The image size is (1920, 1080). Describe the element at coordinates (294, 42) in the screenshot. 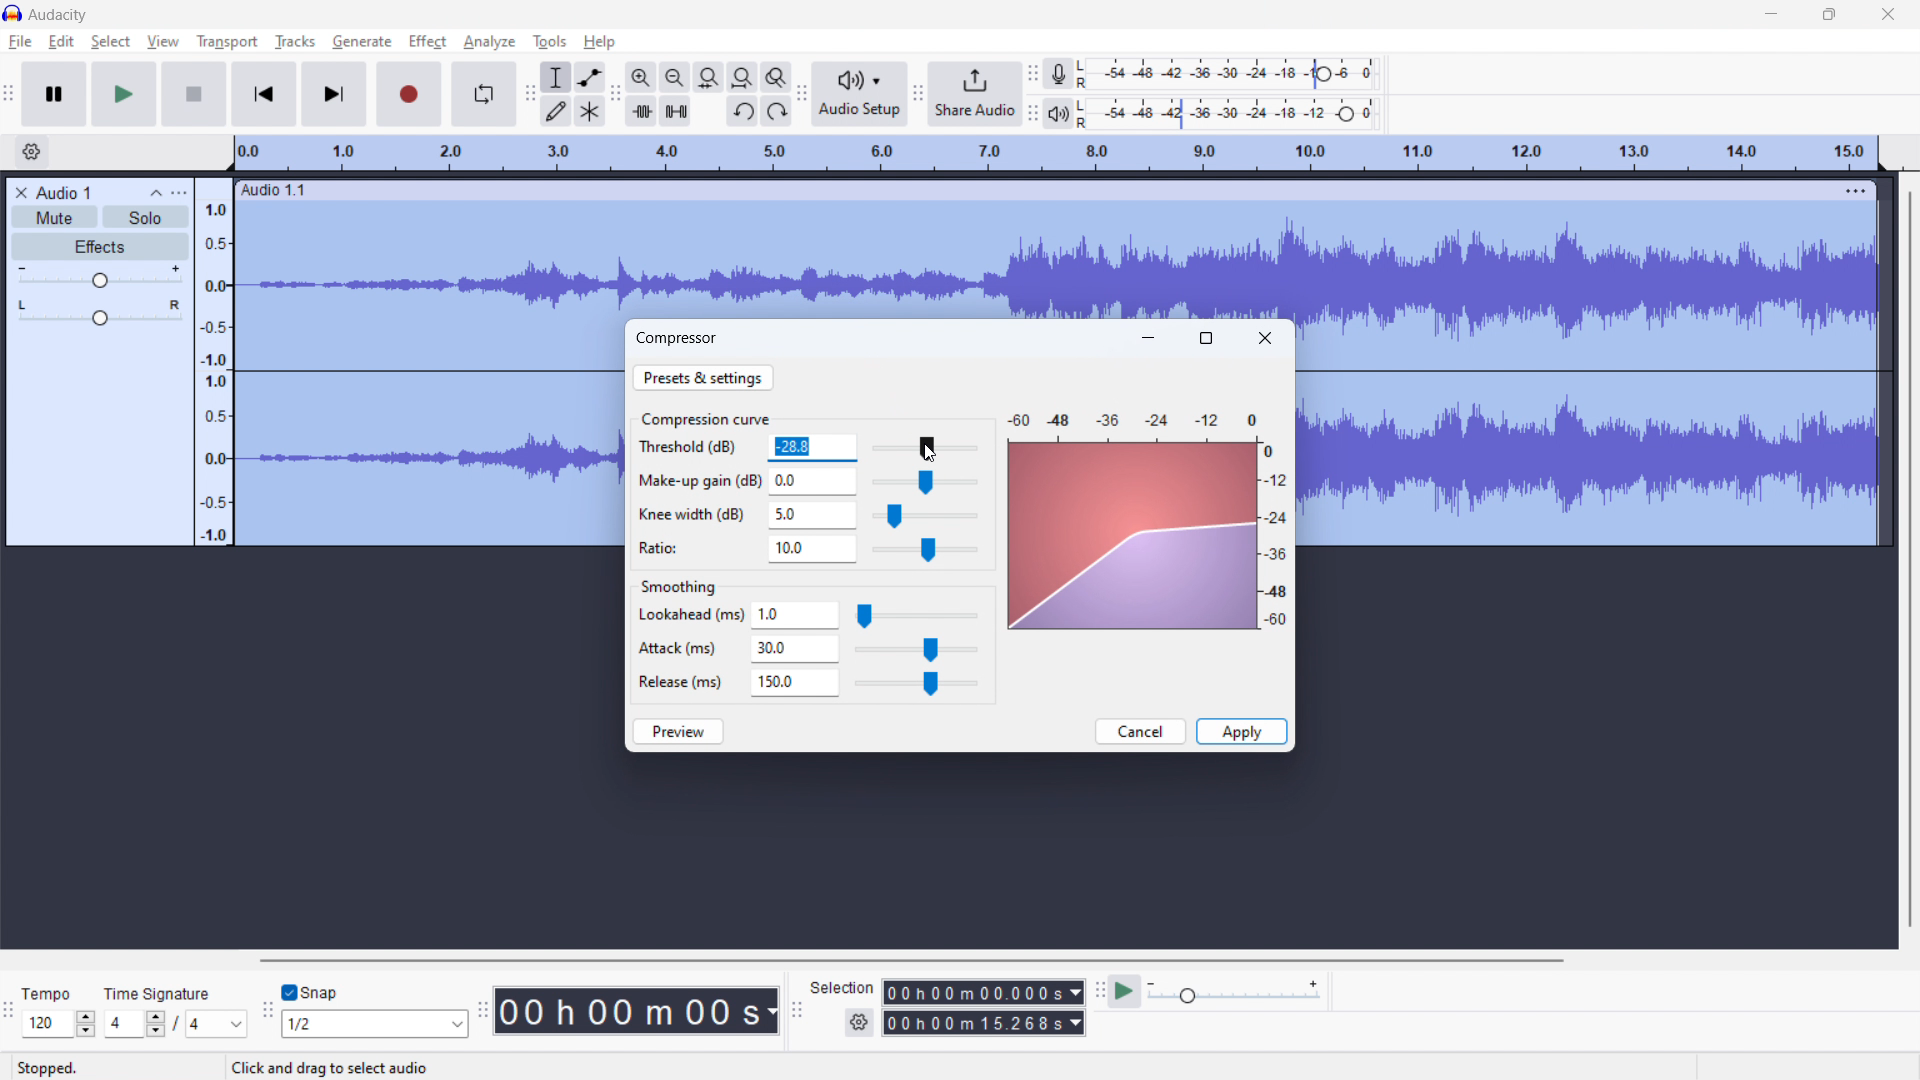

I see `tracks` at that location.